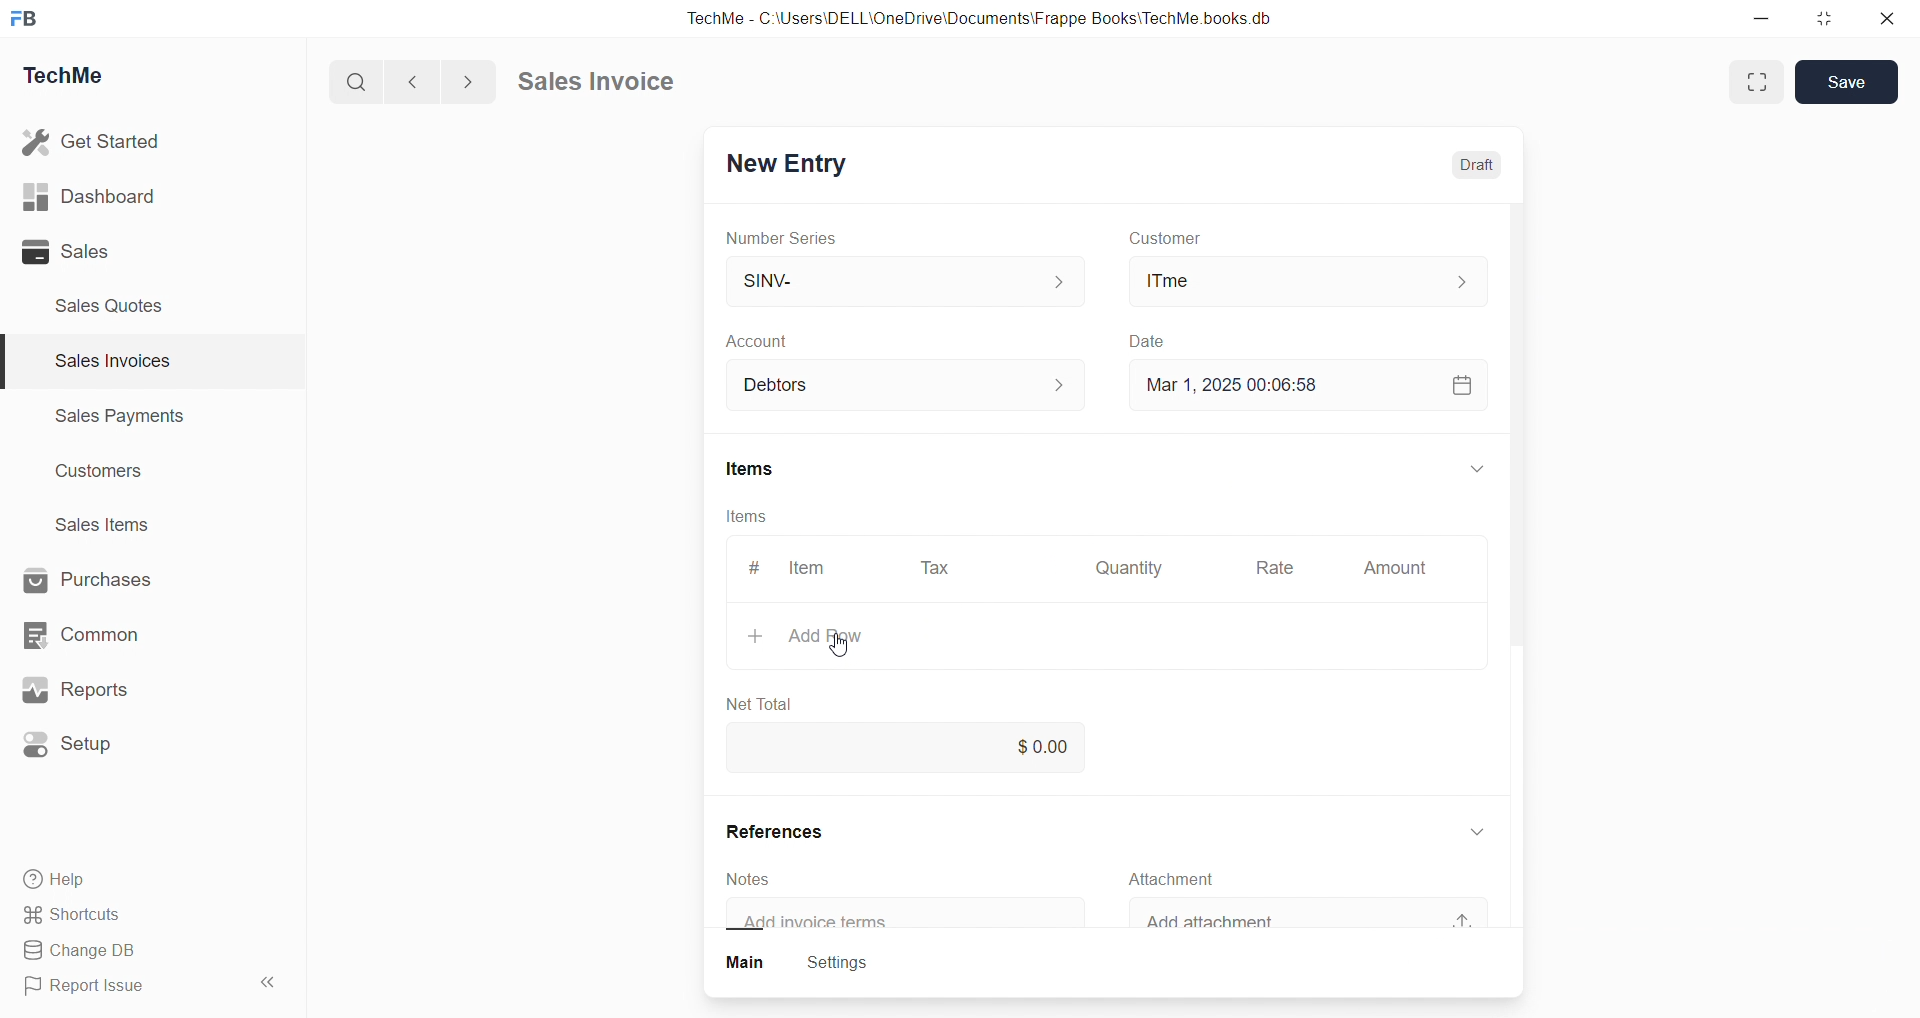 The width and height of the screenshot is (1920, 1018). Describe the element at coordinates (101, 634) in the screenshot. I see `EB Common` at that location.